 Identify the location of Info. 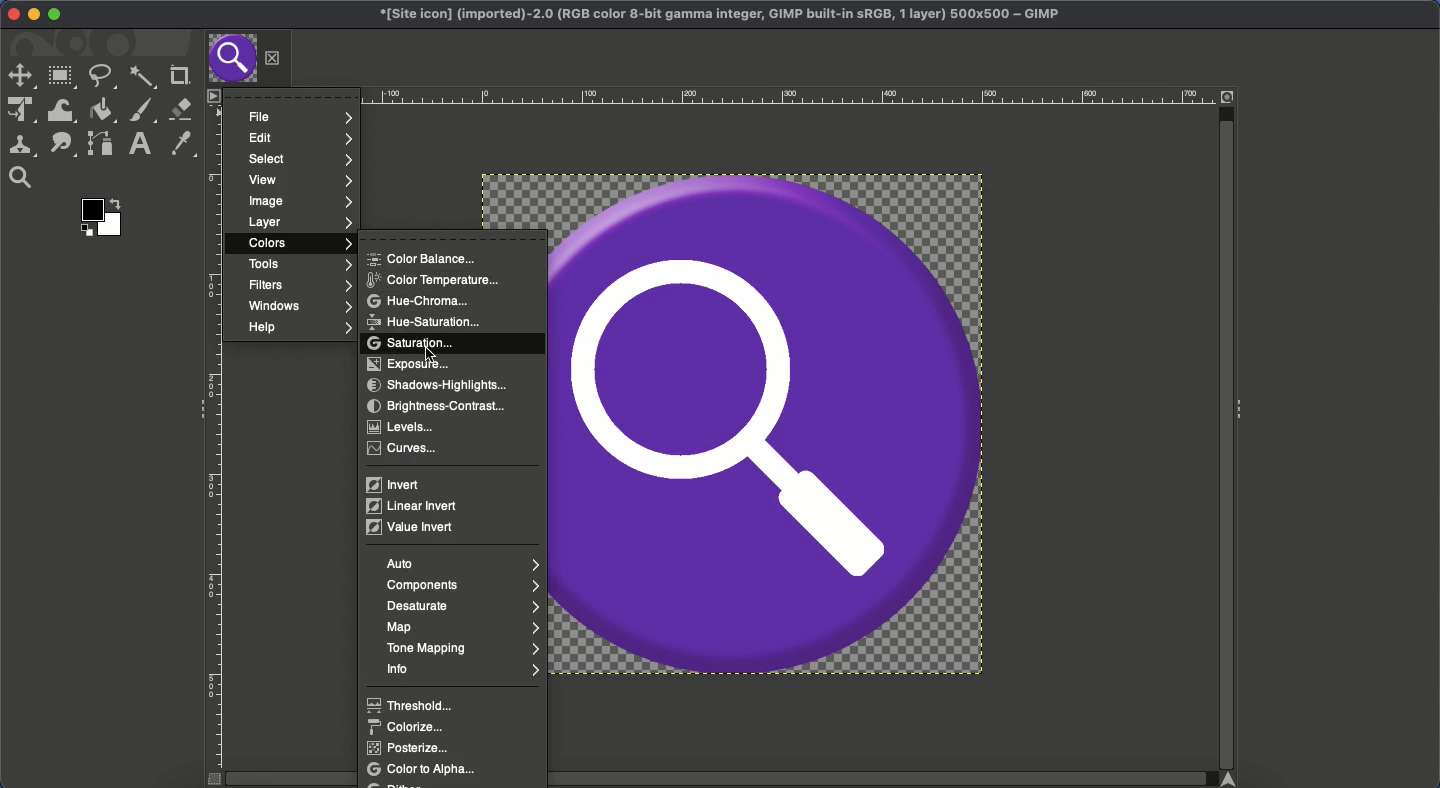
(458, 670).